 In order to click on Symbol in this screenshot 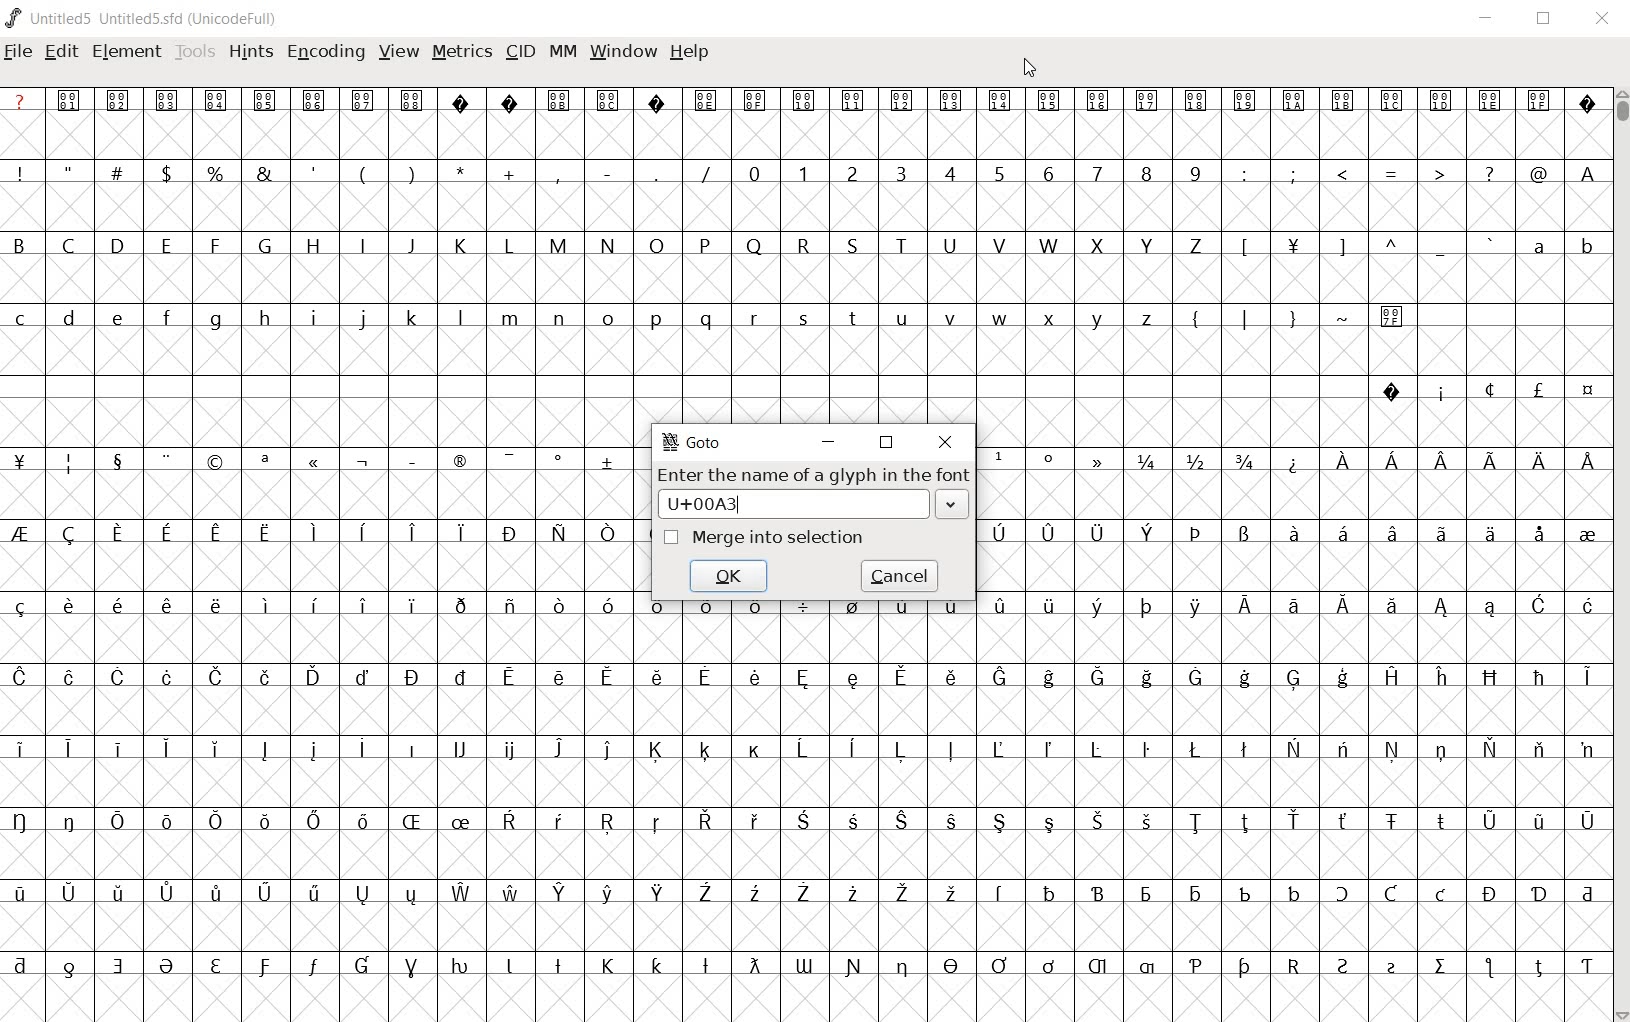, I will do `click(559, 461)`.